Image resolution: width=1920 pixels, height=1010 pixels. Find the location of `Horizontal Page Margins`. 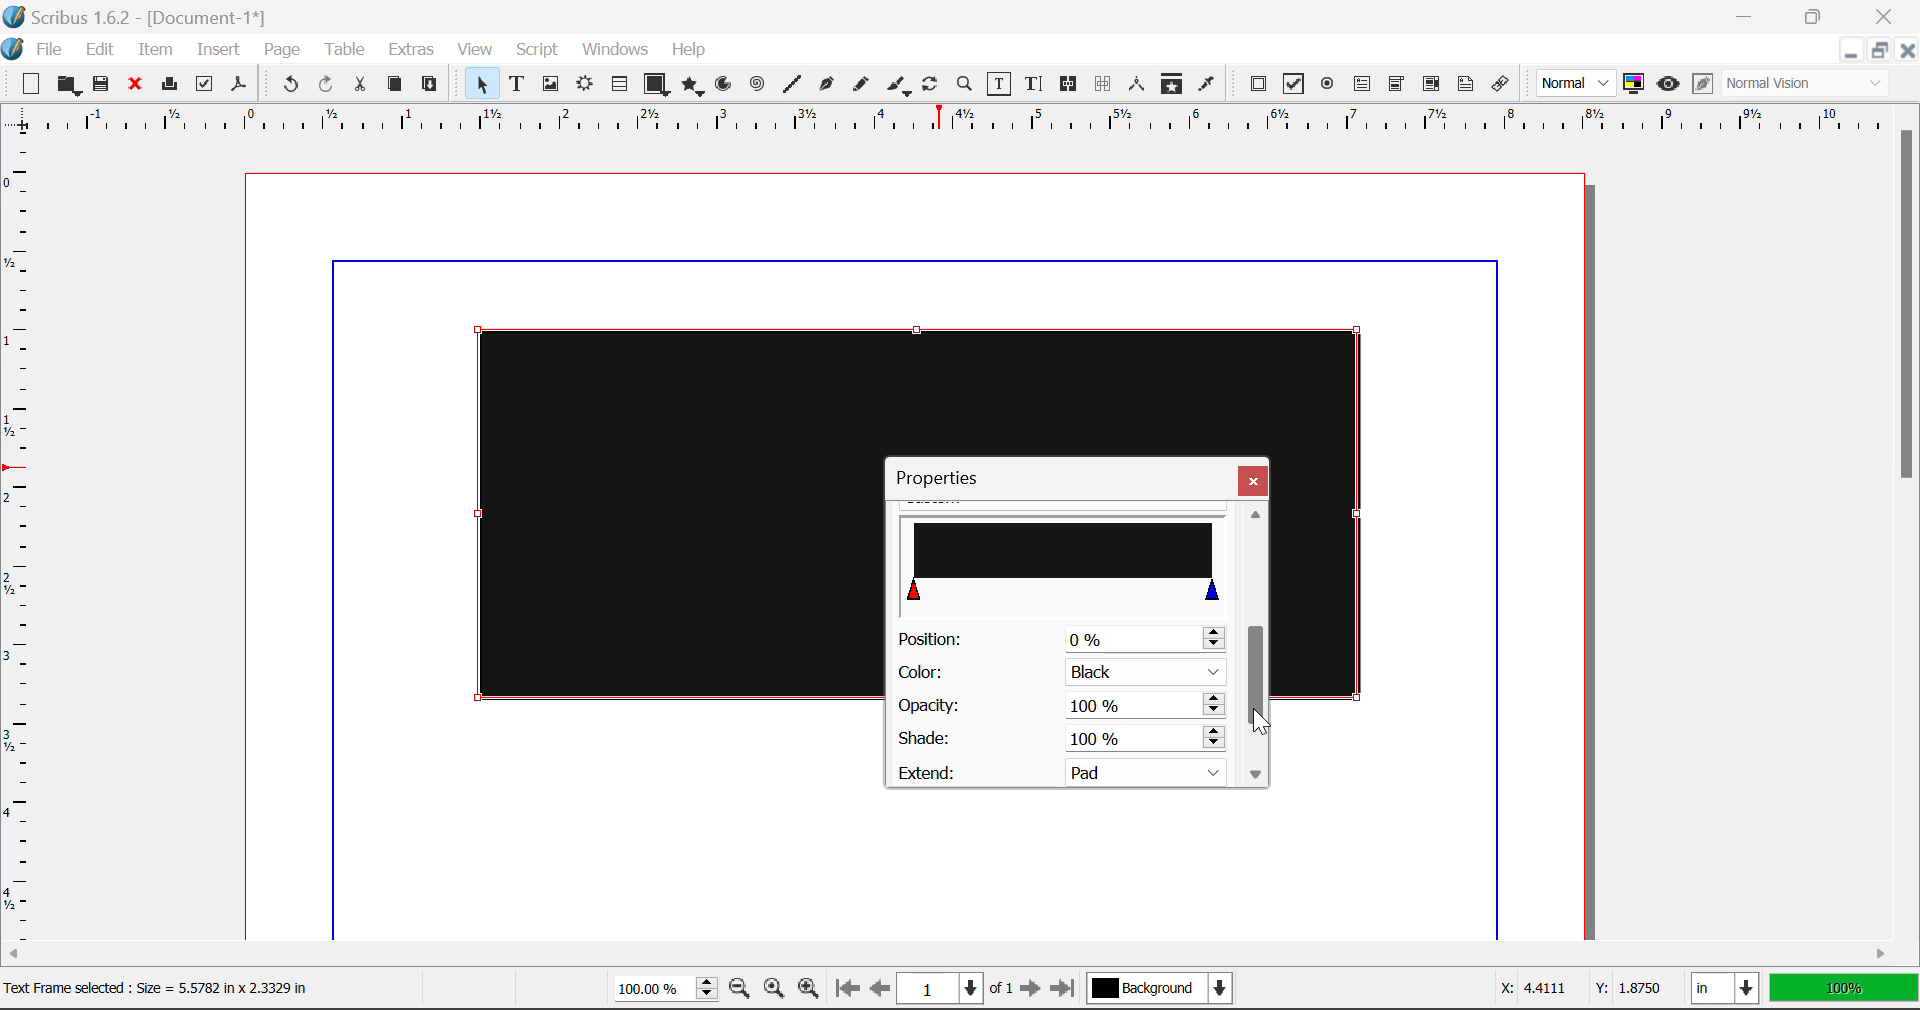

Horizontal Page Margins is located at coordinates (25, 547).